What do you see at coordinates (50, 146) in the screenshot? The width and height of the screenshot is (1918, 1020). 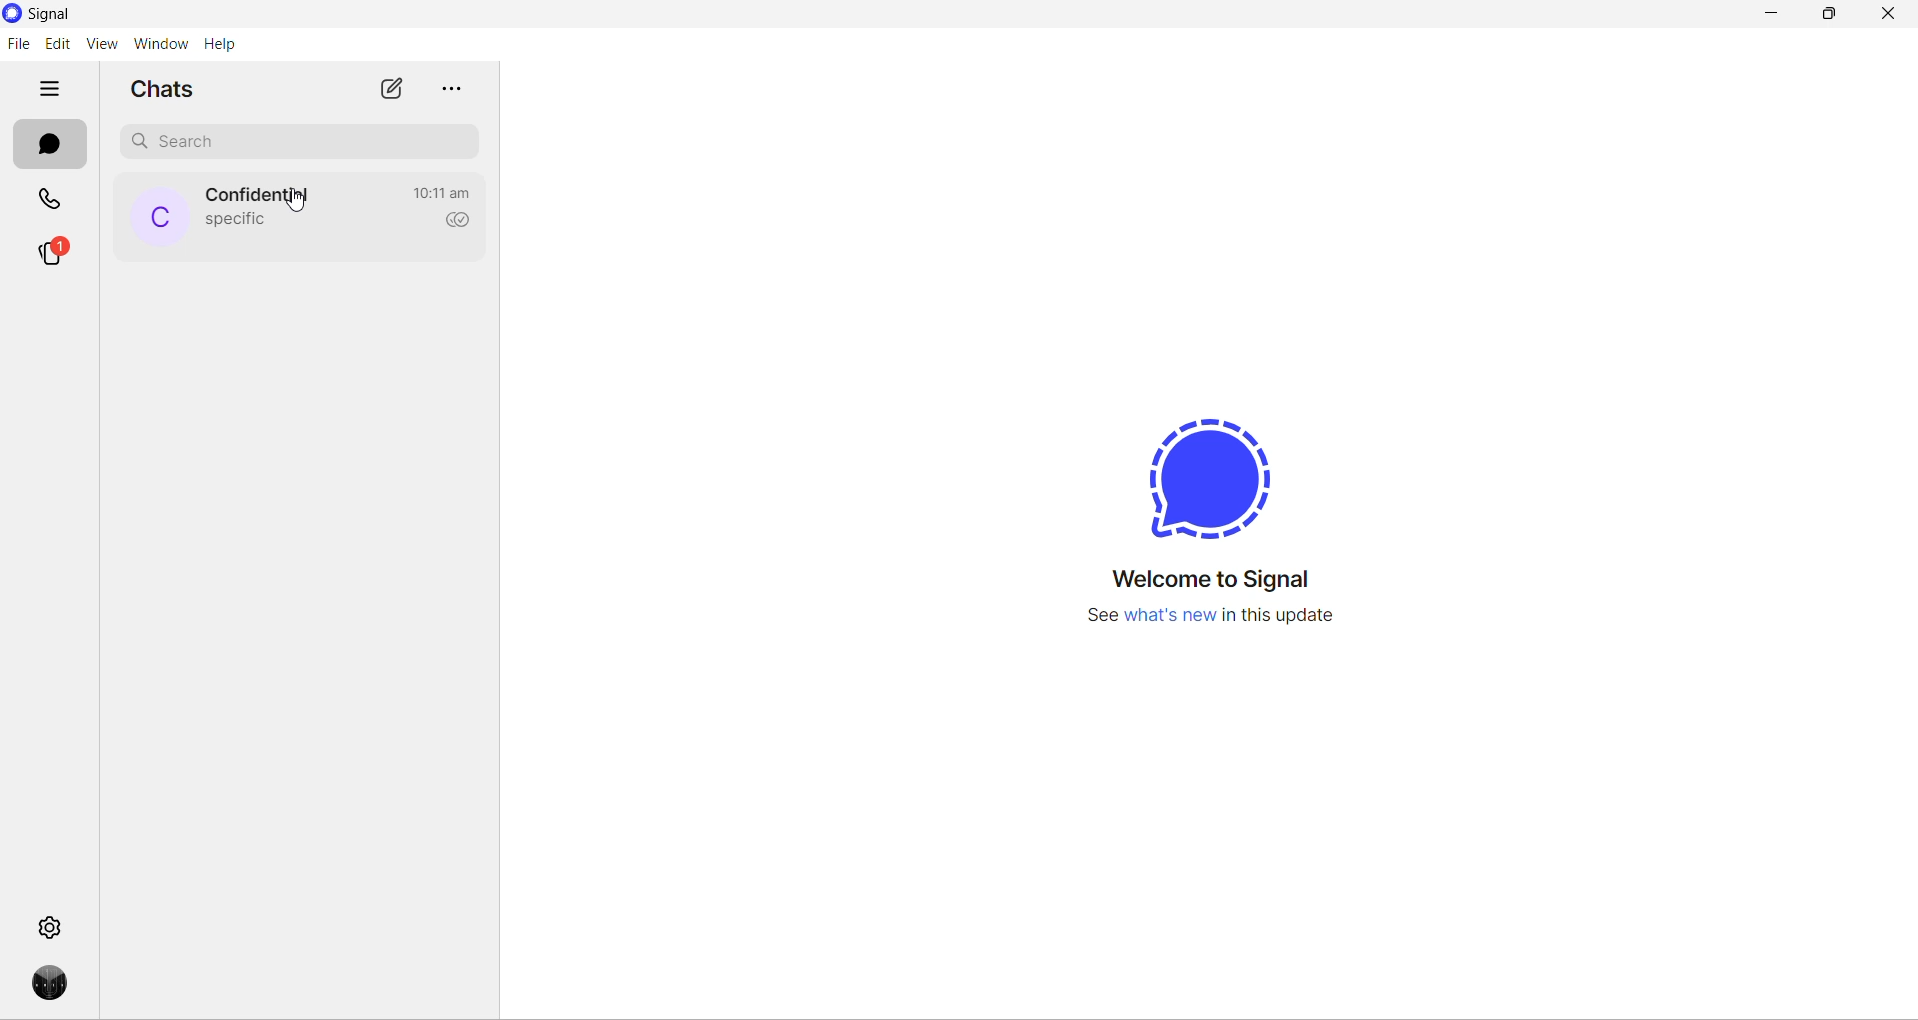 I see `chats` at bounding box center [50, 146].